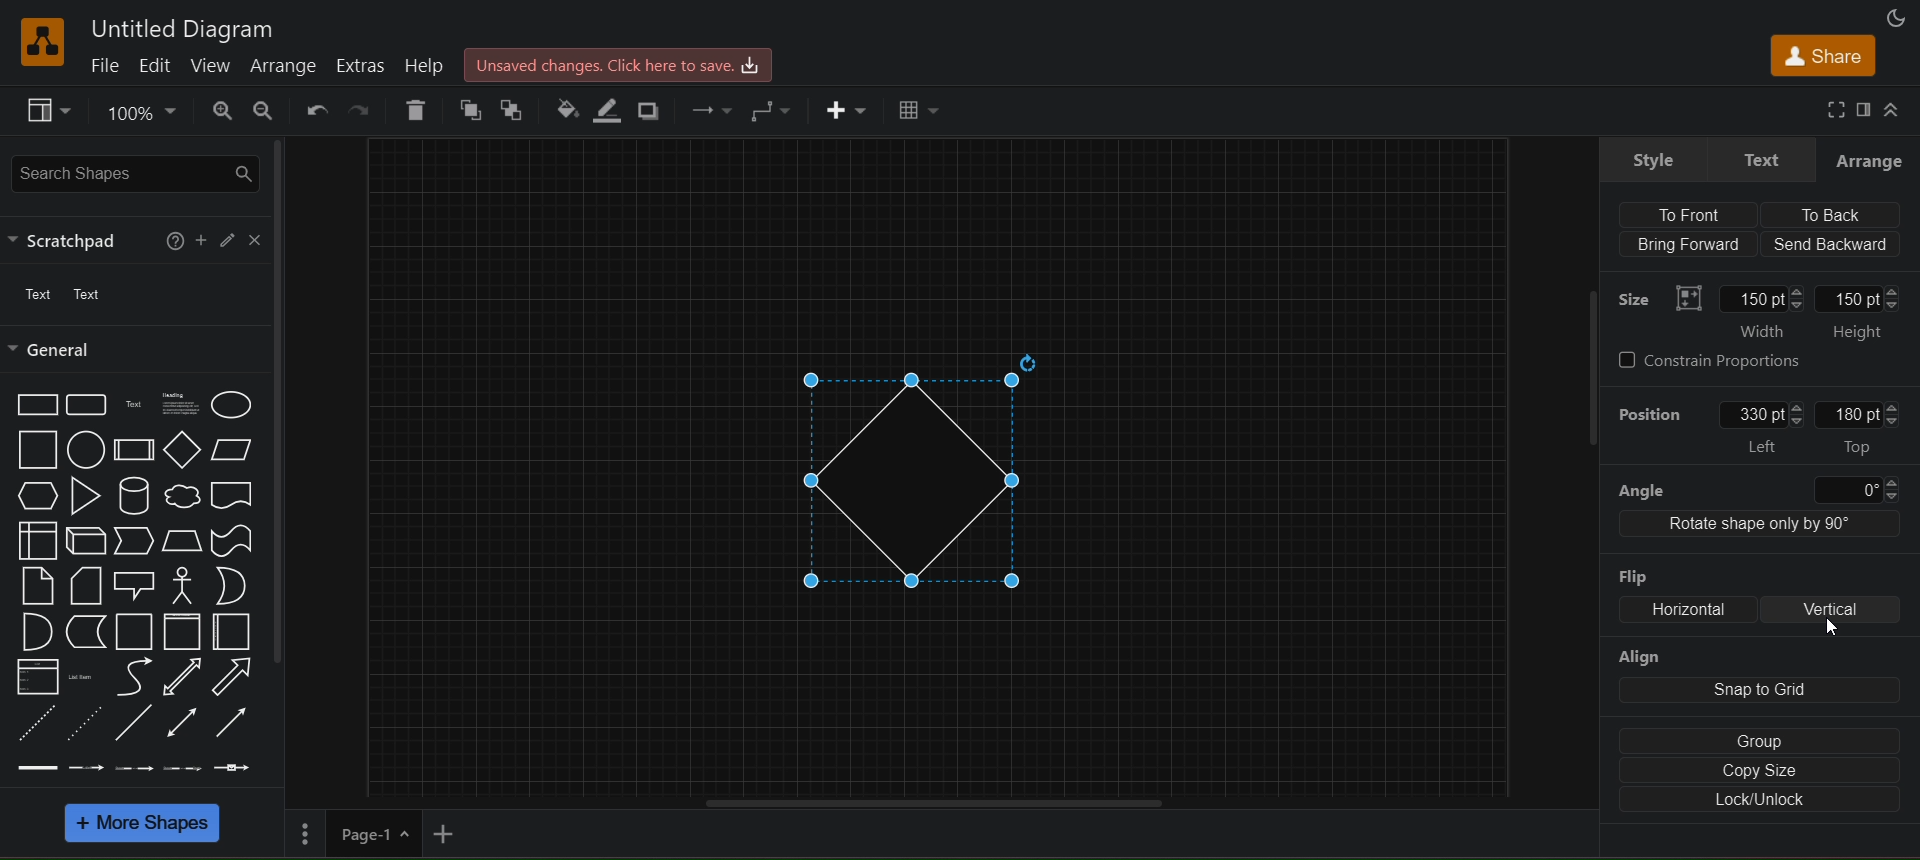 Image resolution: width=1920 pixels, height=860 pixels. I want to click on connection, so click(712, 110).